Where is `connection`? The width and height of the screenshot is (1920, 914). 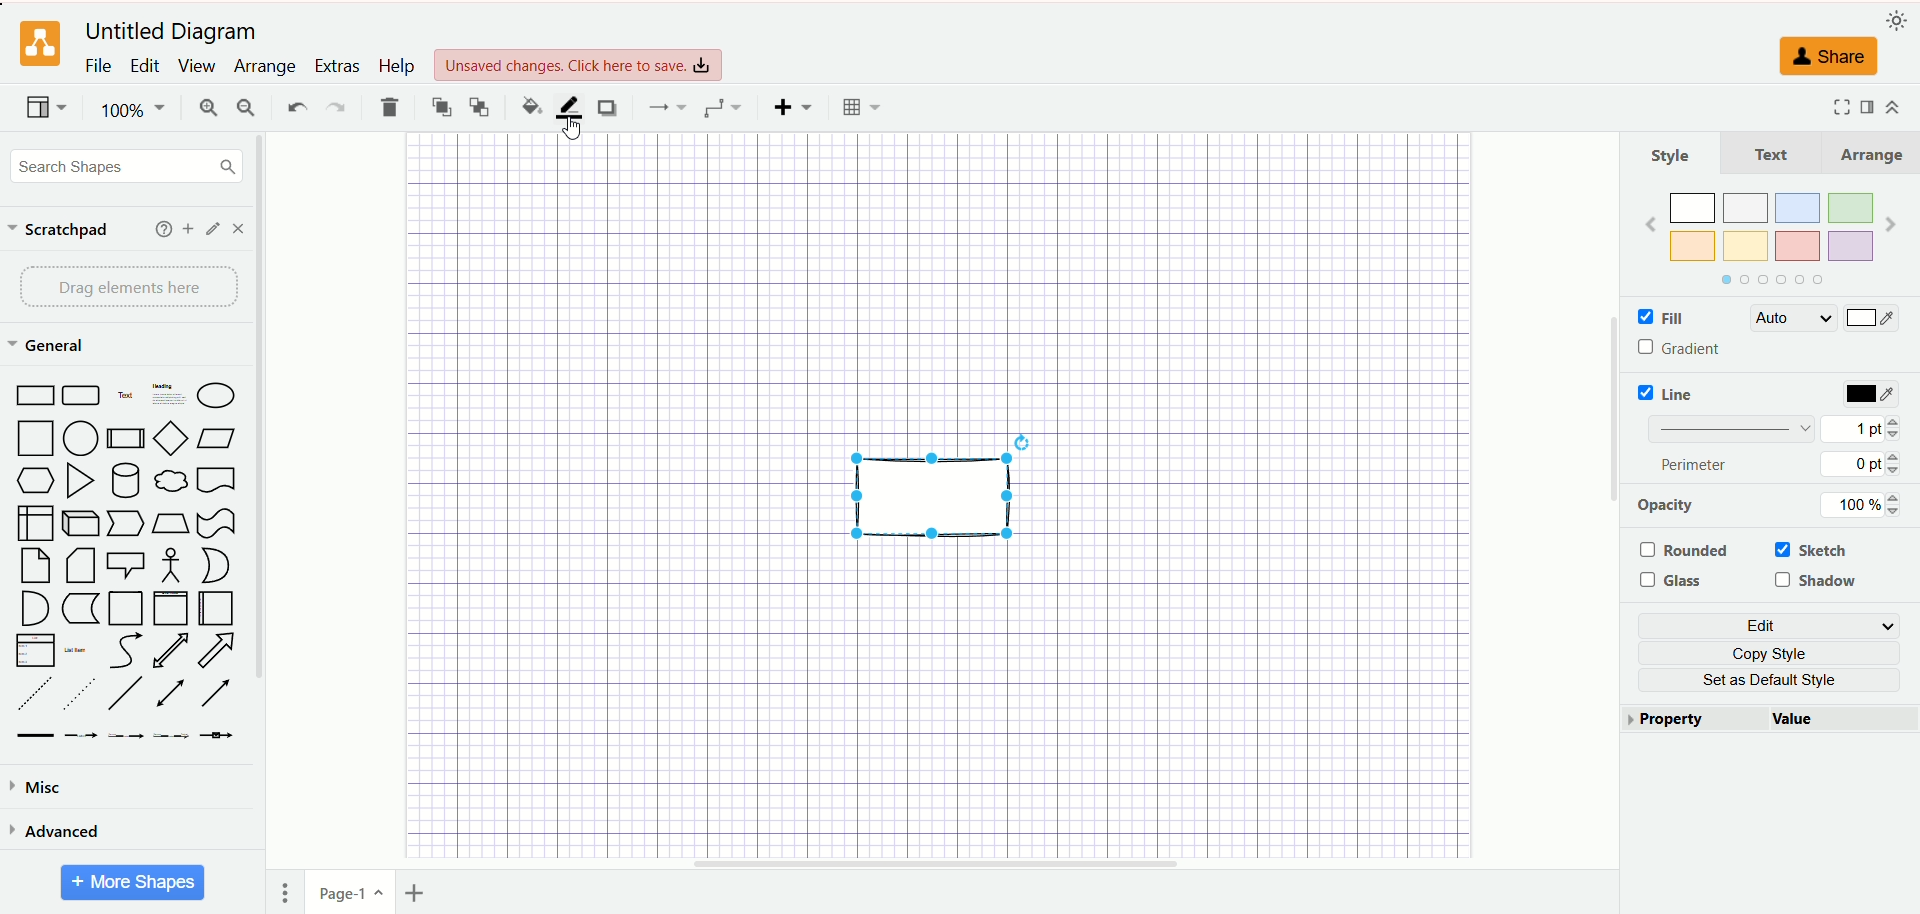 connection is located at coordinates (664, 107).